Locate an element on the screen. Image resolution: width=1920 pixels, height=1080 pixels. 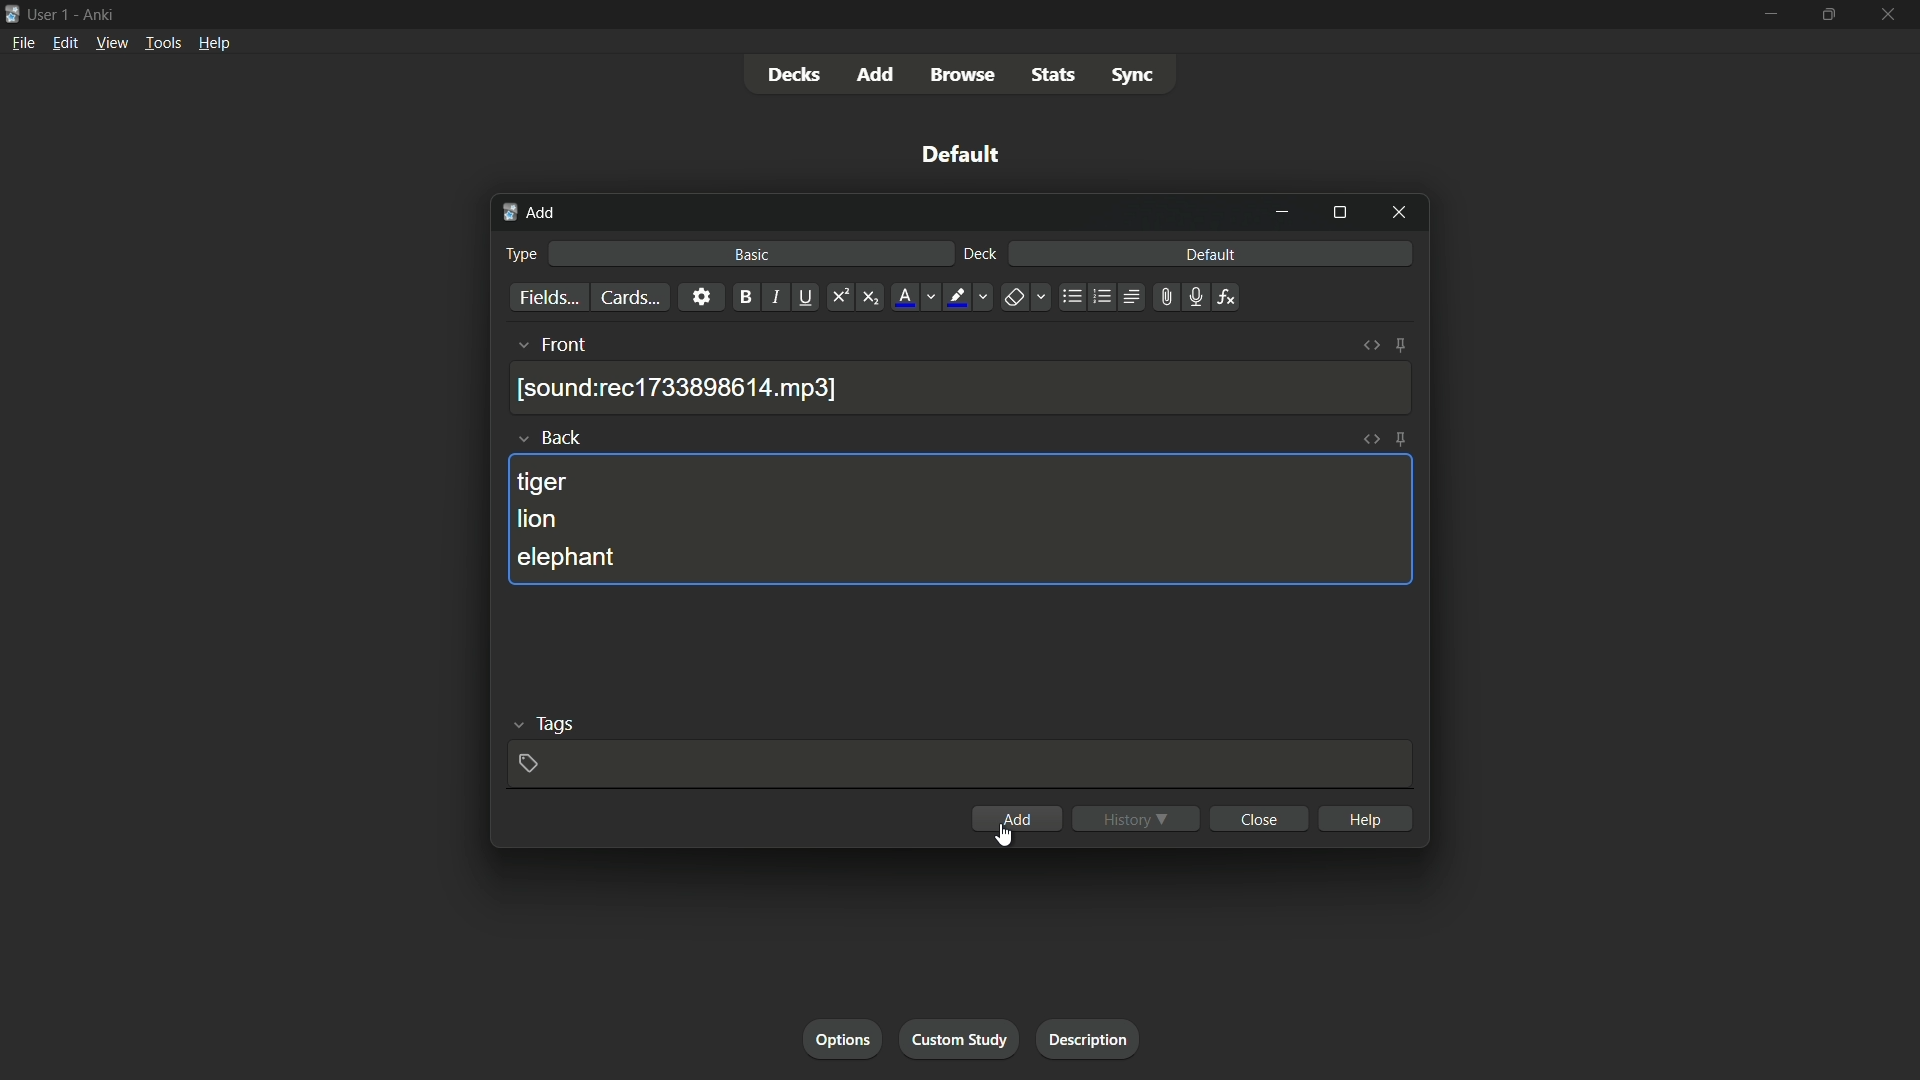
app name is located at coordinates (97, 14).